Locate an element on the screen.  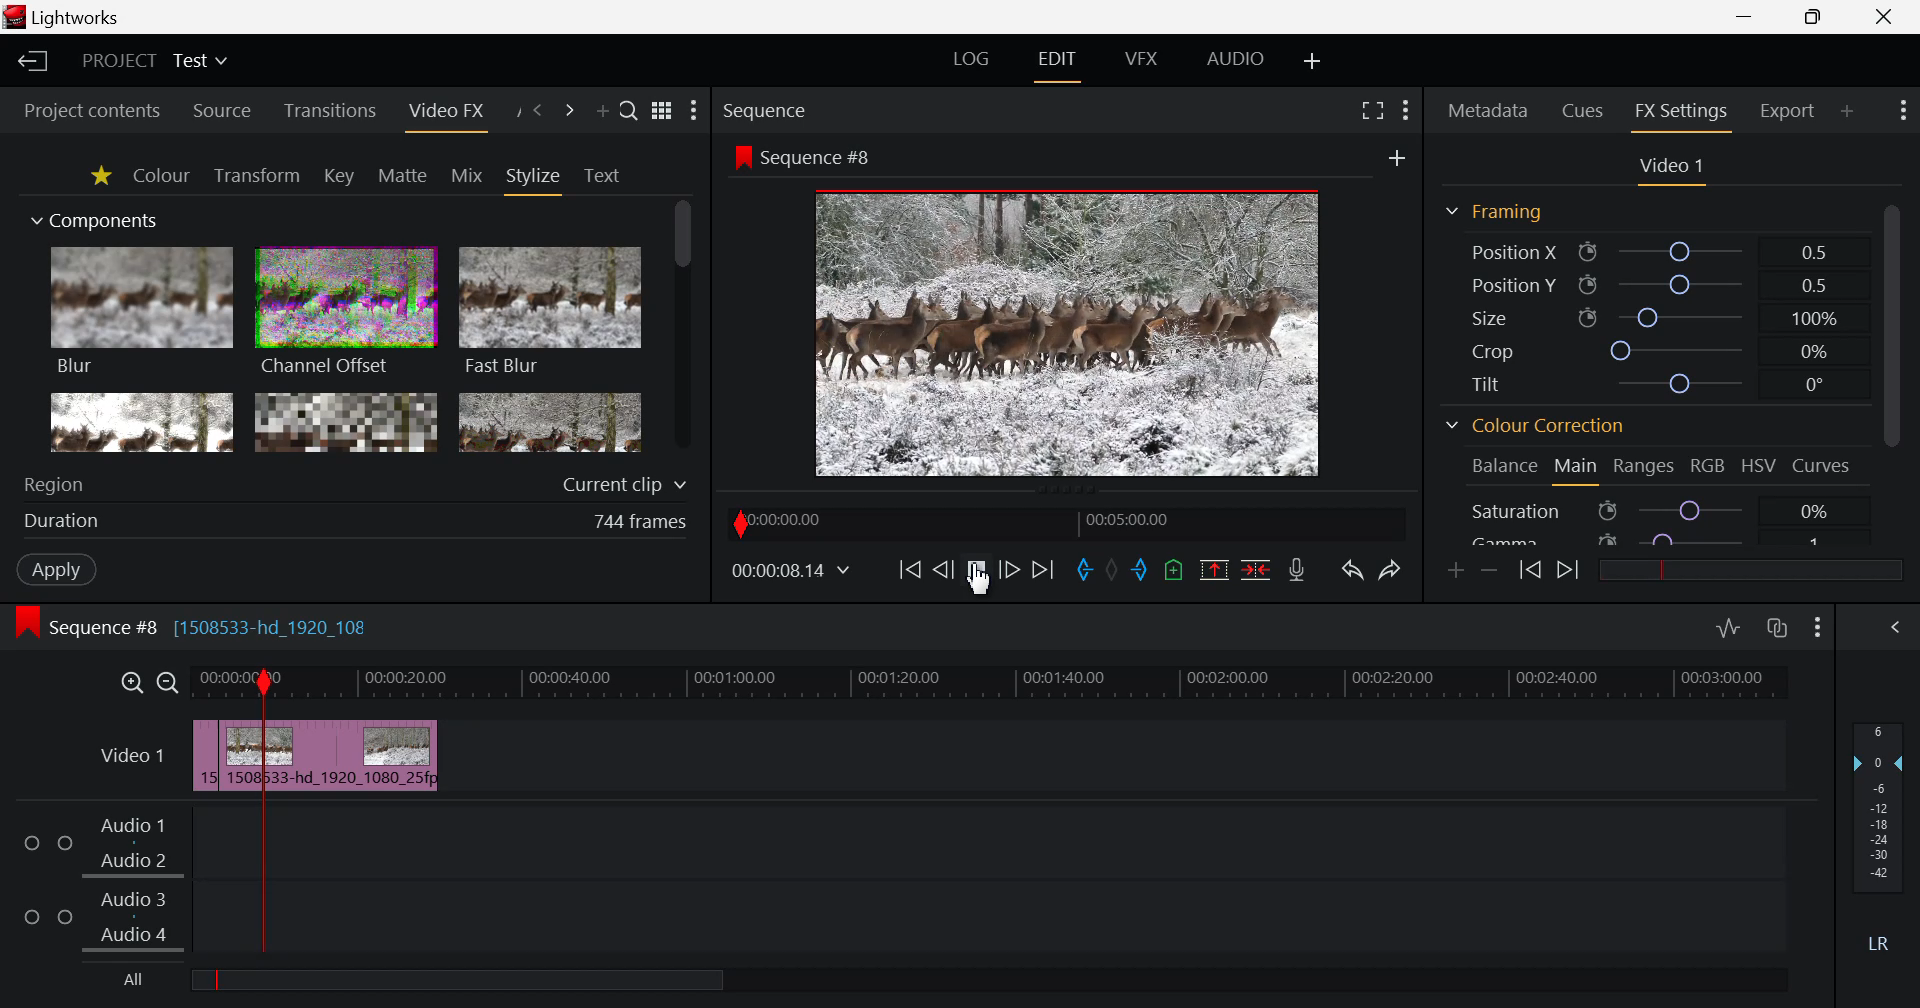
Balance is located at coordinates (1502, 468).